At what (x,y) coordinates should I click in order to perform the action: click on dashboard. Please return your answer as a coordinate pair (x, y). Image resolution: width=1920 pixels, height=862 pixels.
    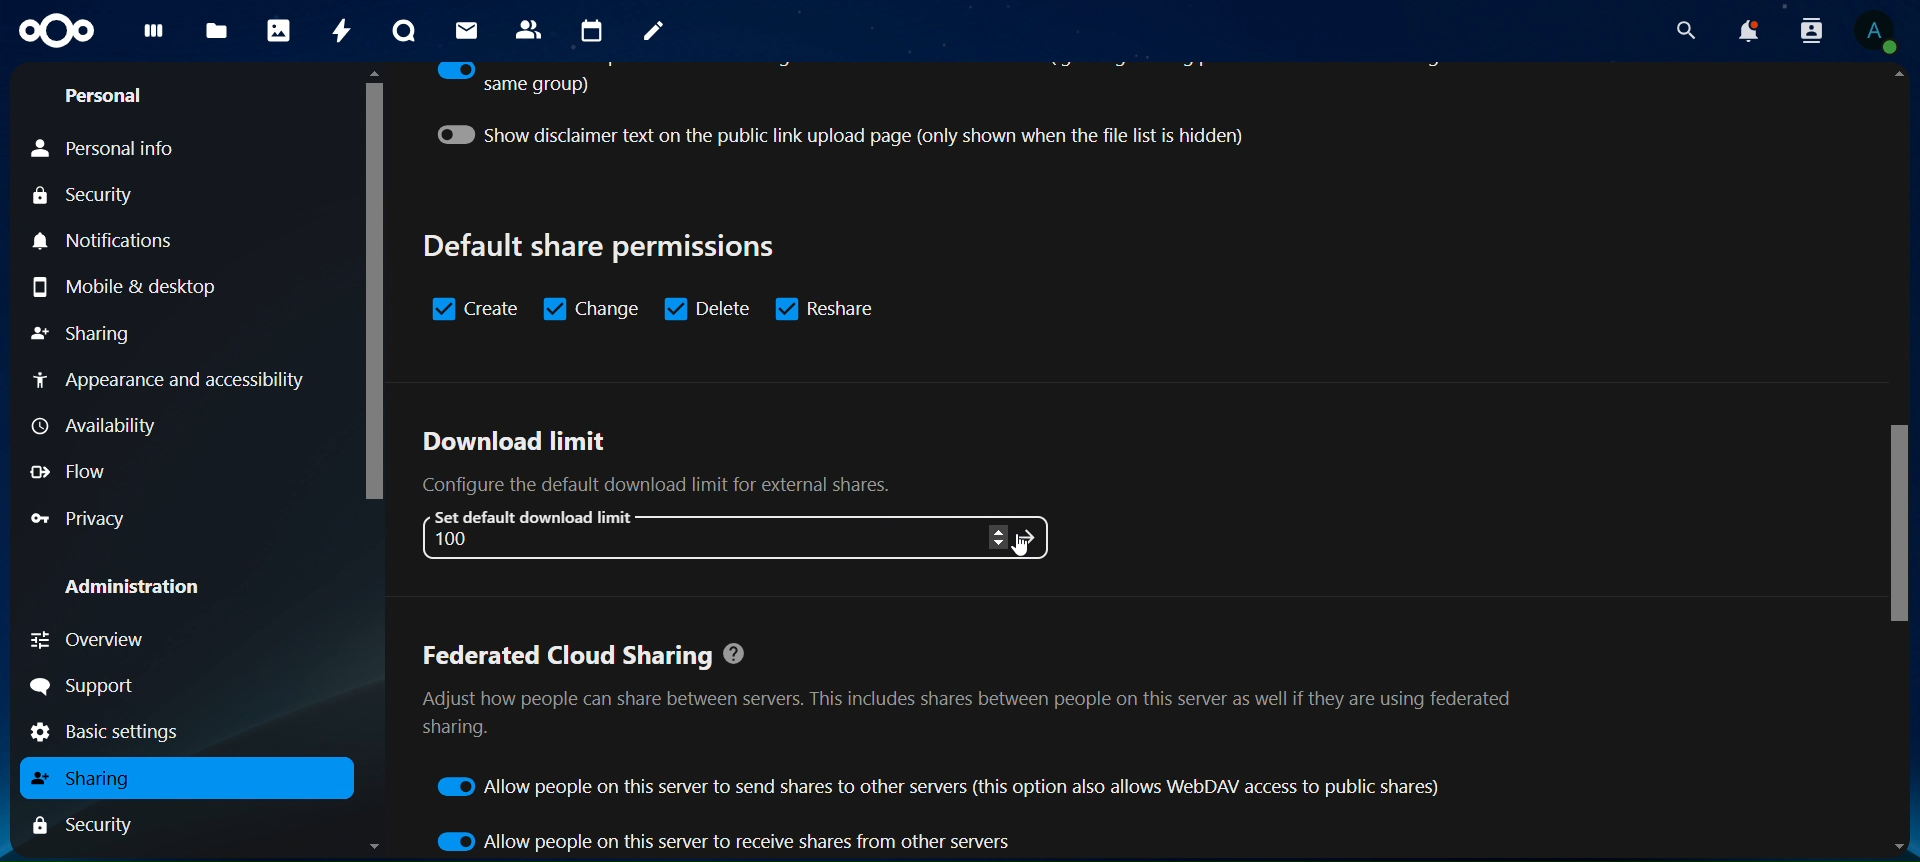
    Looking at the image, I should click on (154, 35).